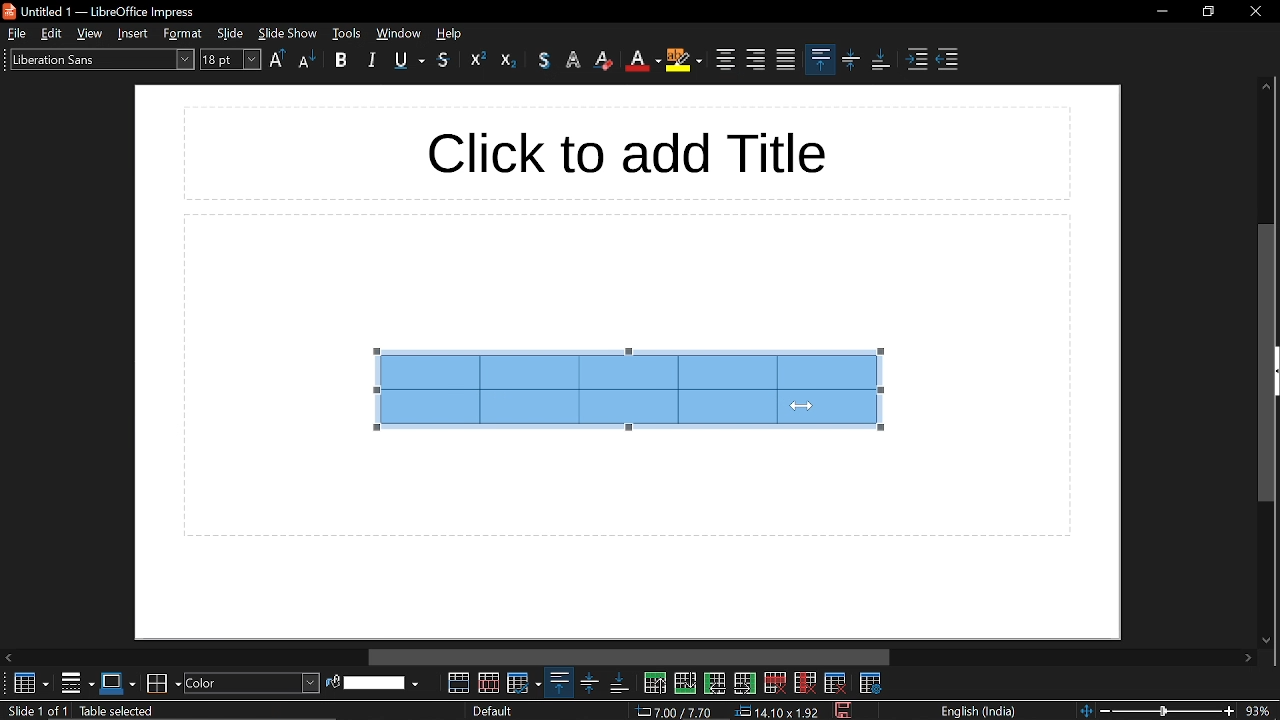  What do you see at coordinates (604, 62) in the screenshot?
I see `eraser` at bounding box center [604, 62].